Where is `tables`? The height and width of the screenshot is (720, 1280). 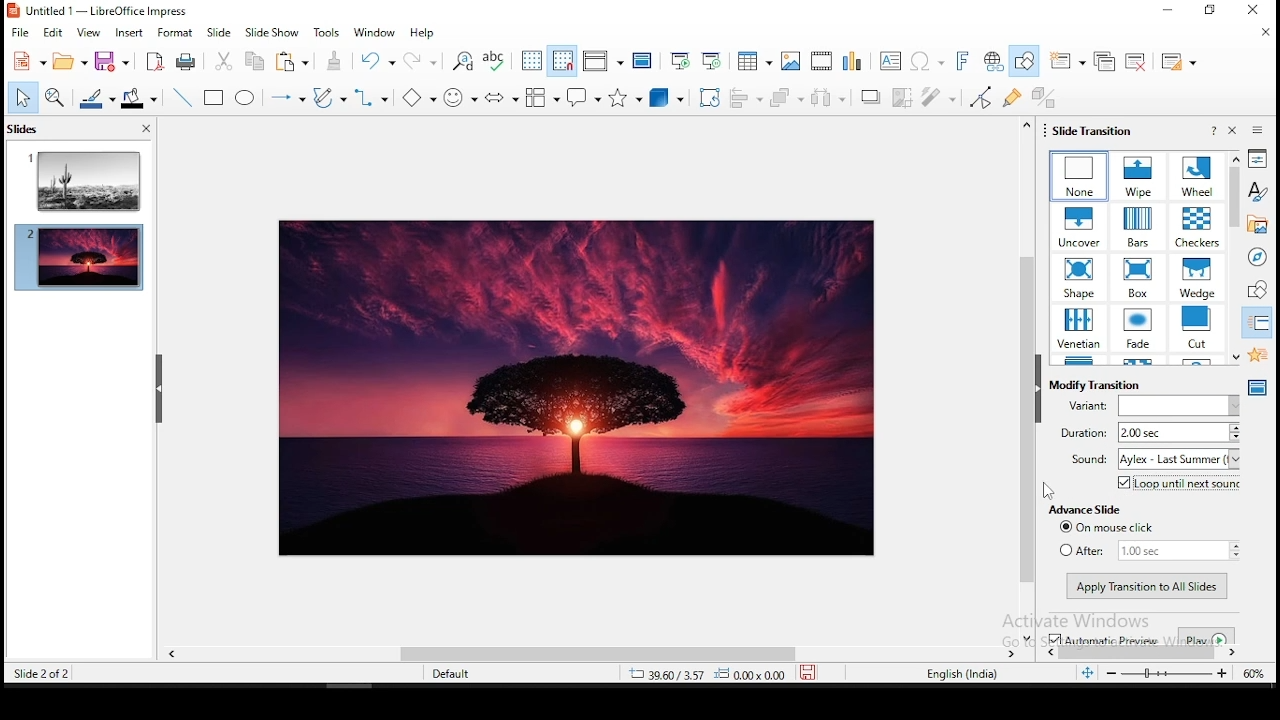
tables is located at coordinates (755, 59).